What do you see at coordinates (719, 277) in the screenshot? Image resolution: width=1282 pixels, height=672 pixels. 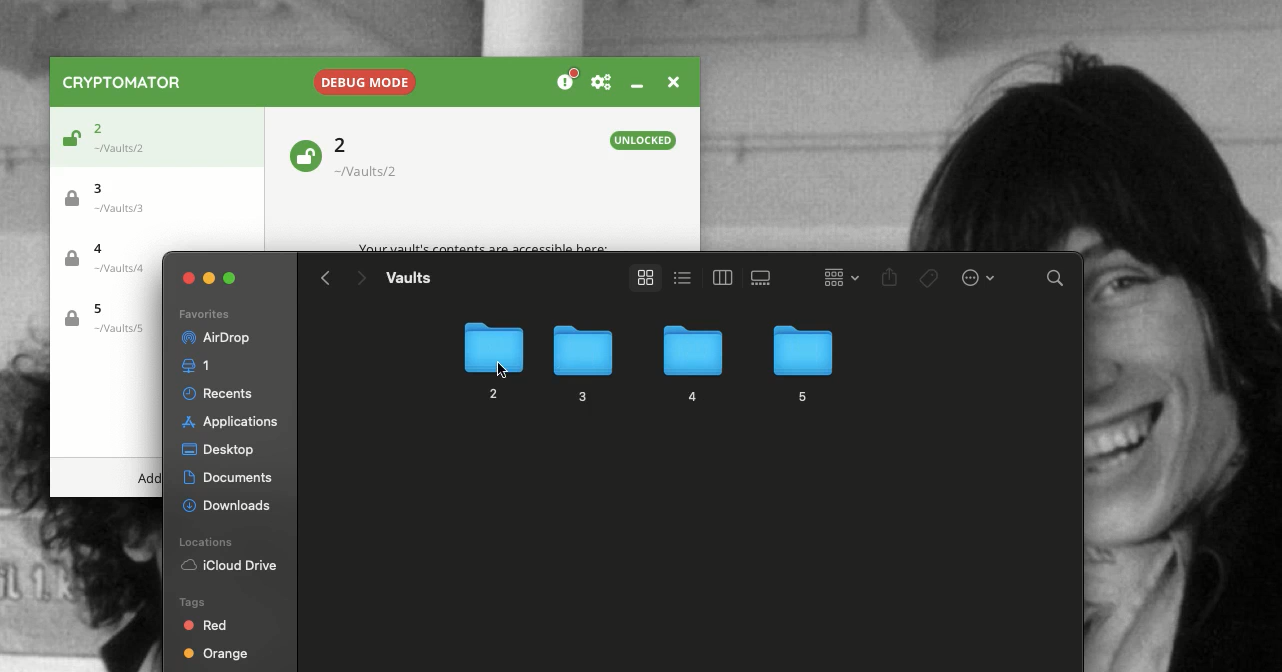 I see `View 2` at bounding box center [719, 277].